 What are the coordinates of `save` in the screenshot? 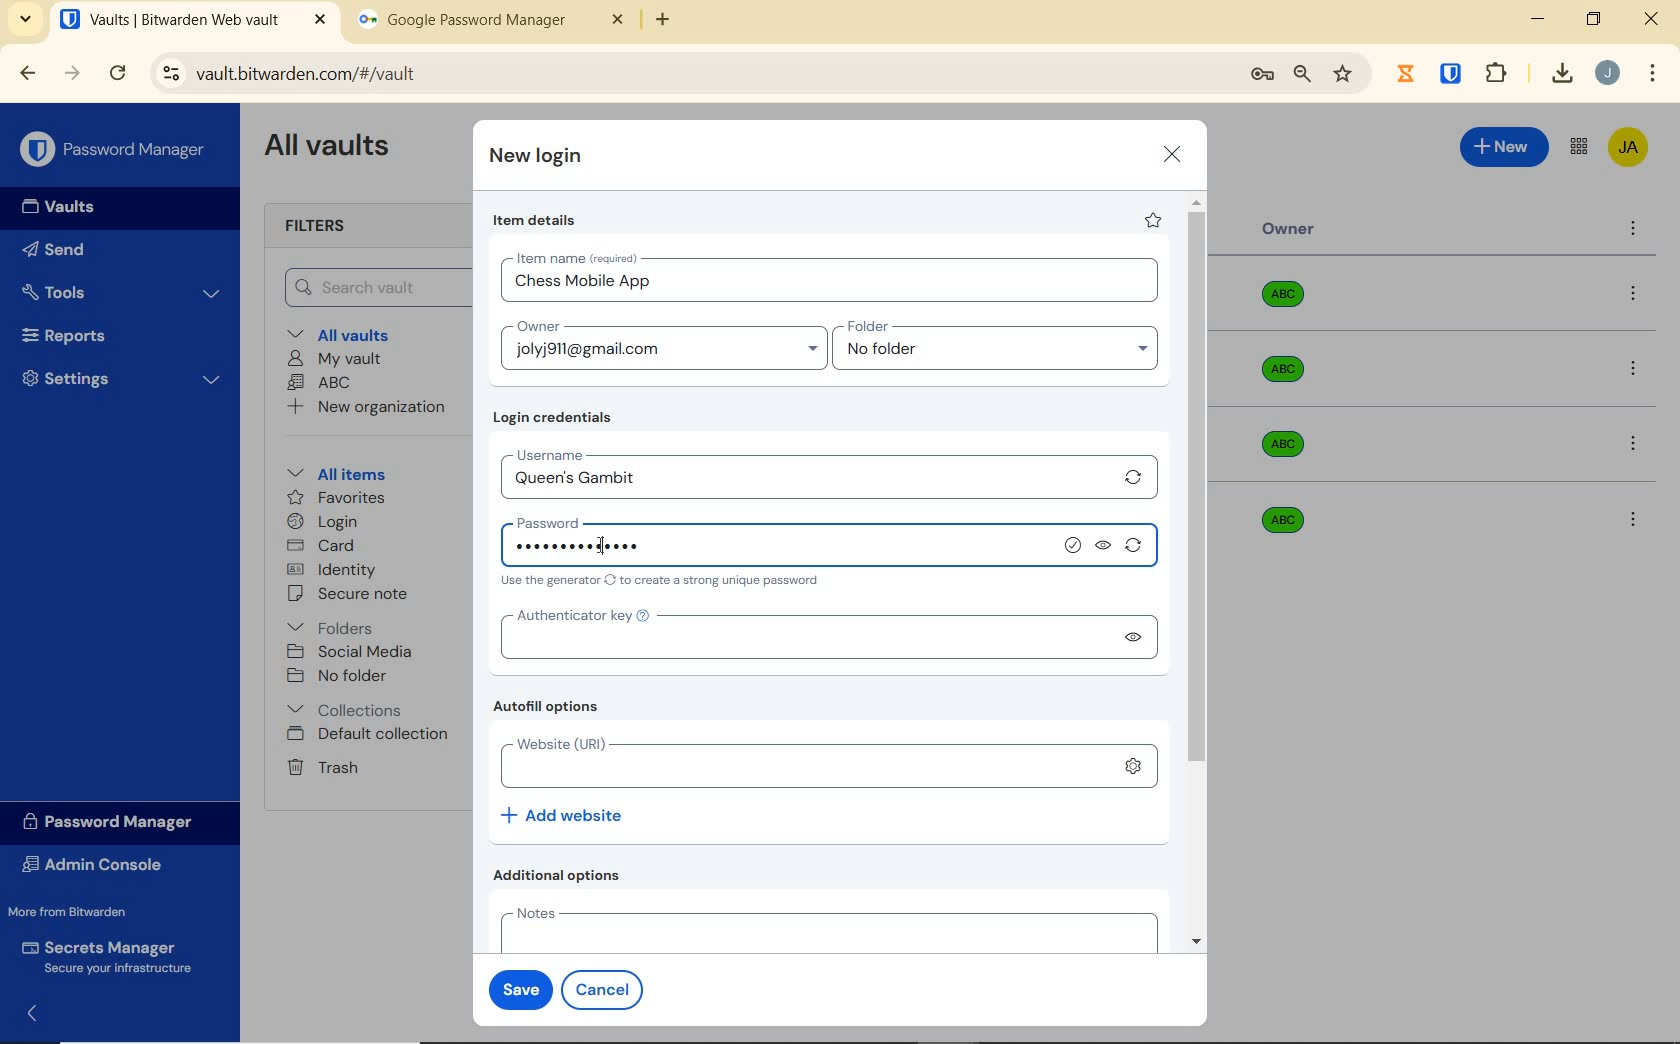 It's located at (516, 987).